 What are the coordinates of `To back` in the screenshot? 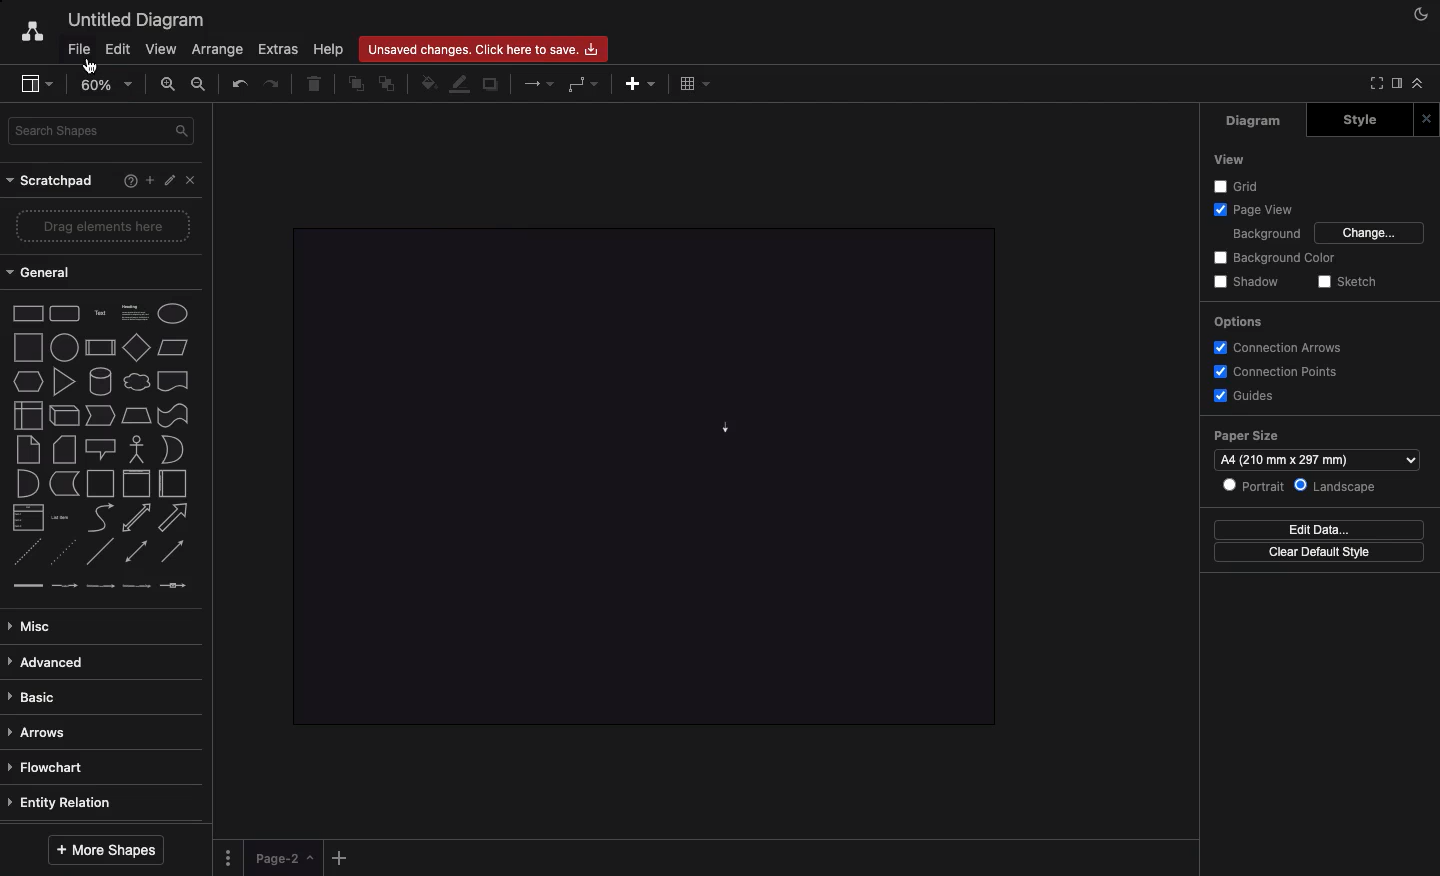 It's located at (389, 83).